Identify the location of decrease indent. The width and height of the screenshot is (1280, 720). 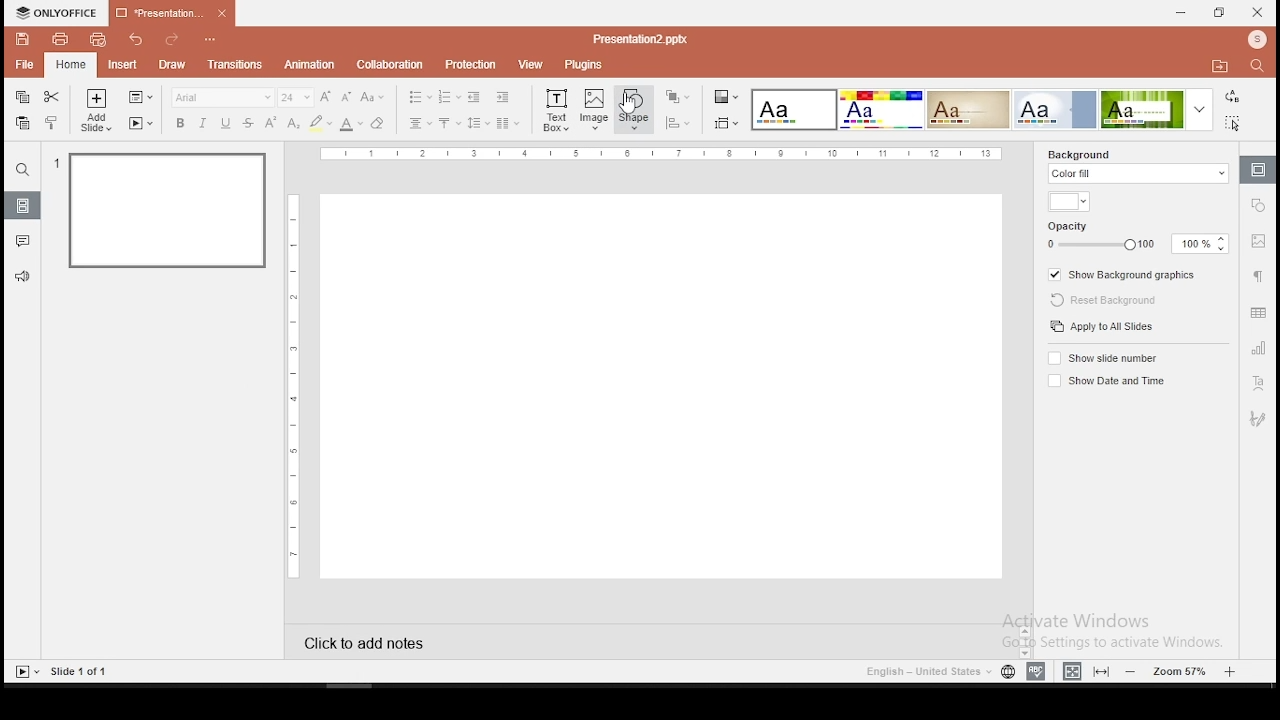
(476, 96).